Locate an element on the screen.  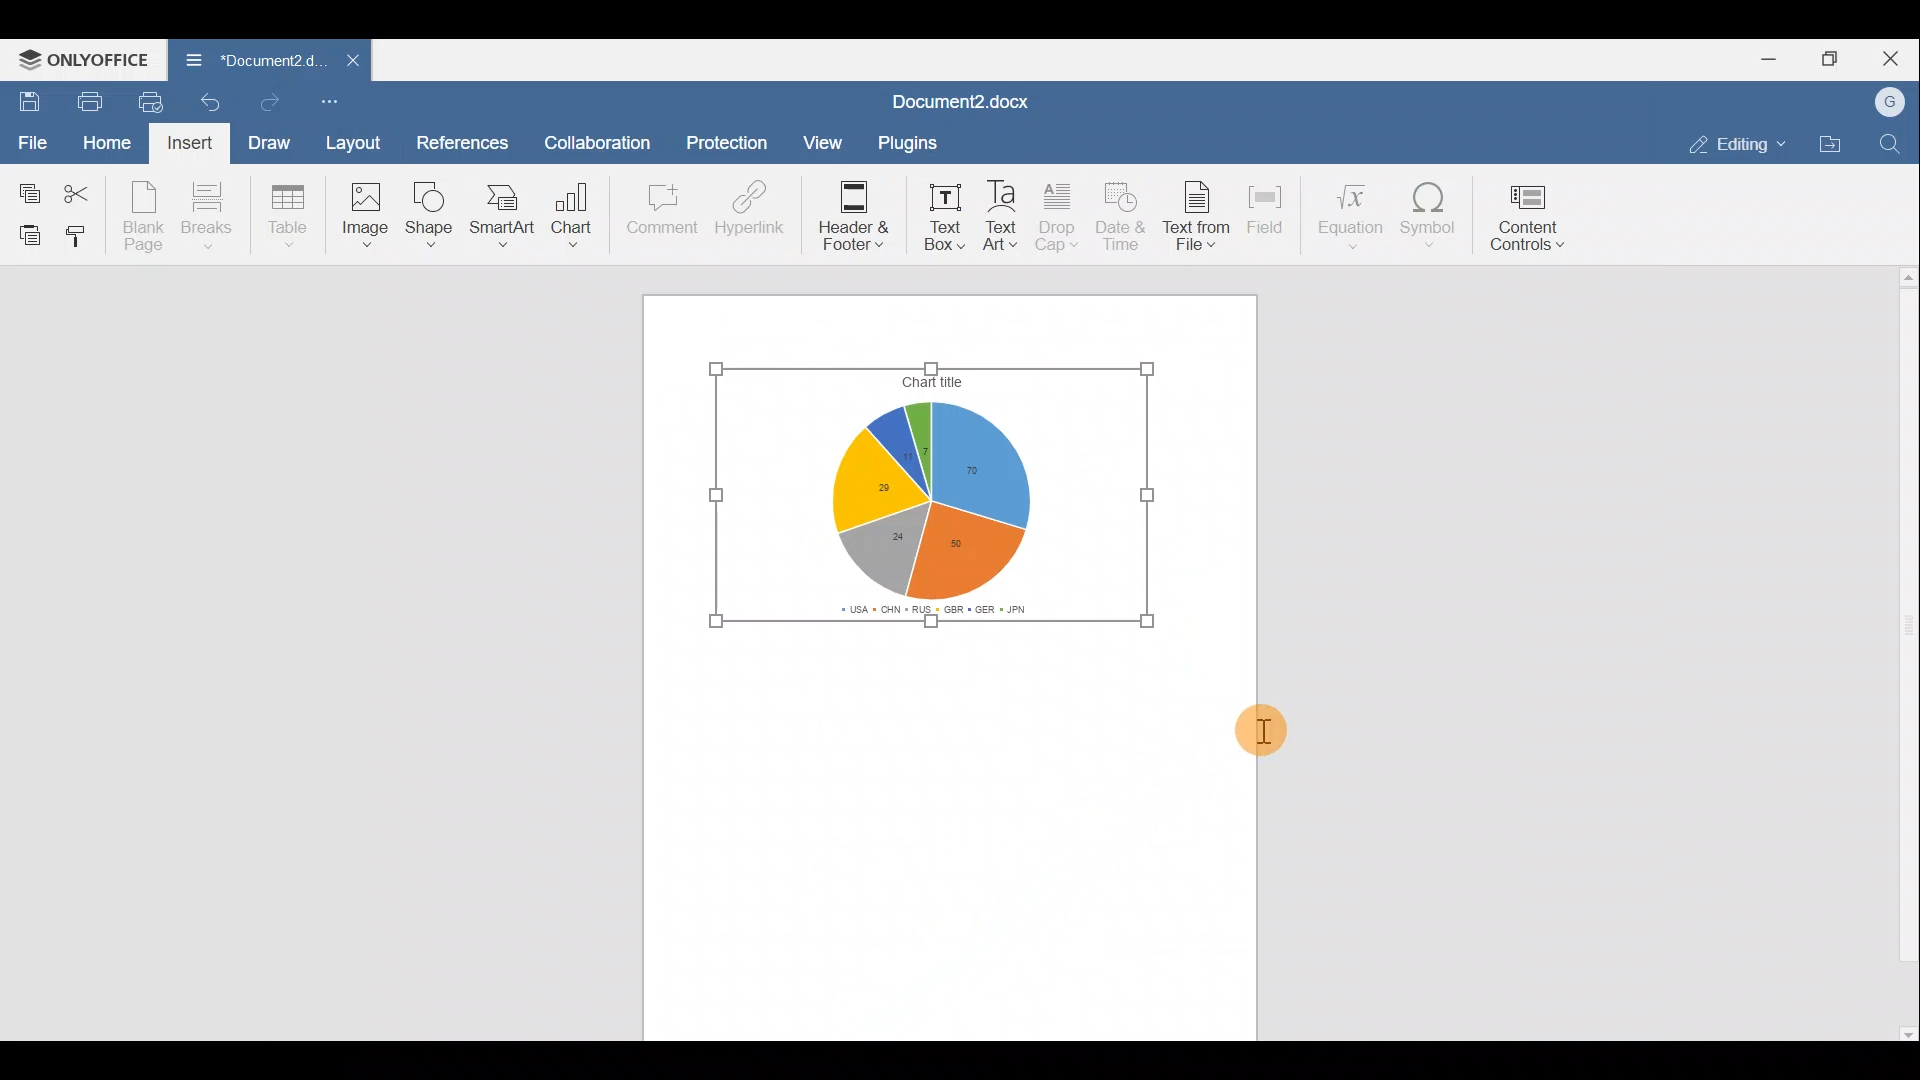
Equation is located at coordinates (1349, 214).